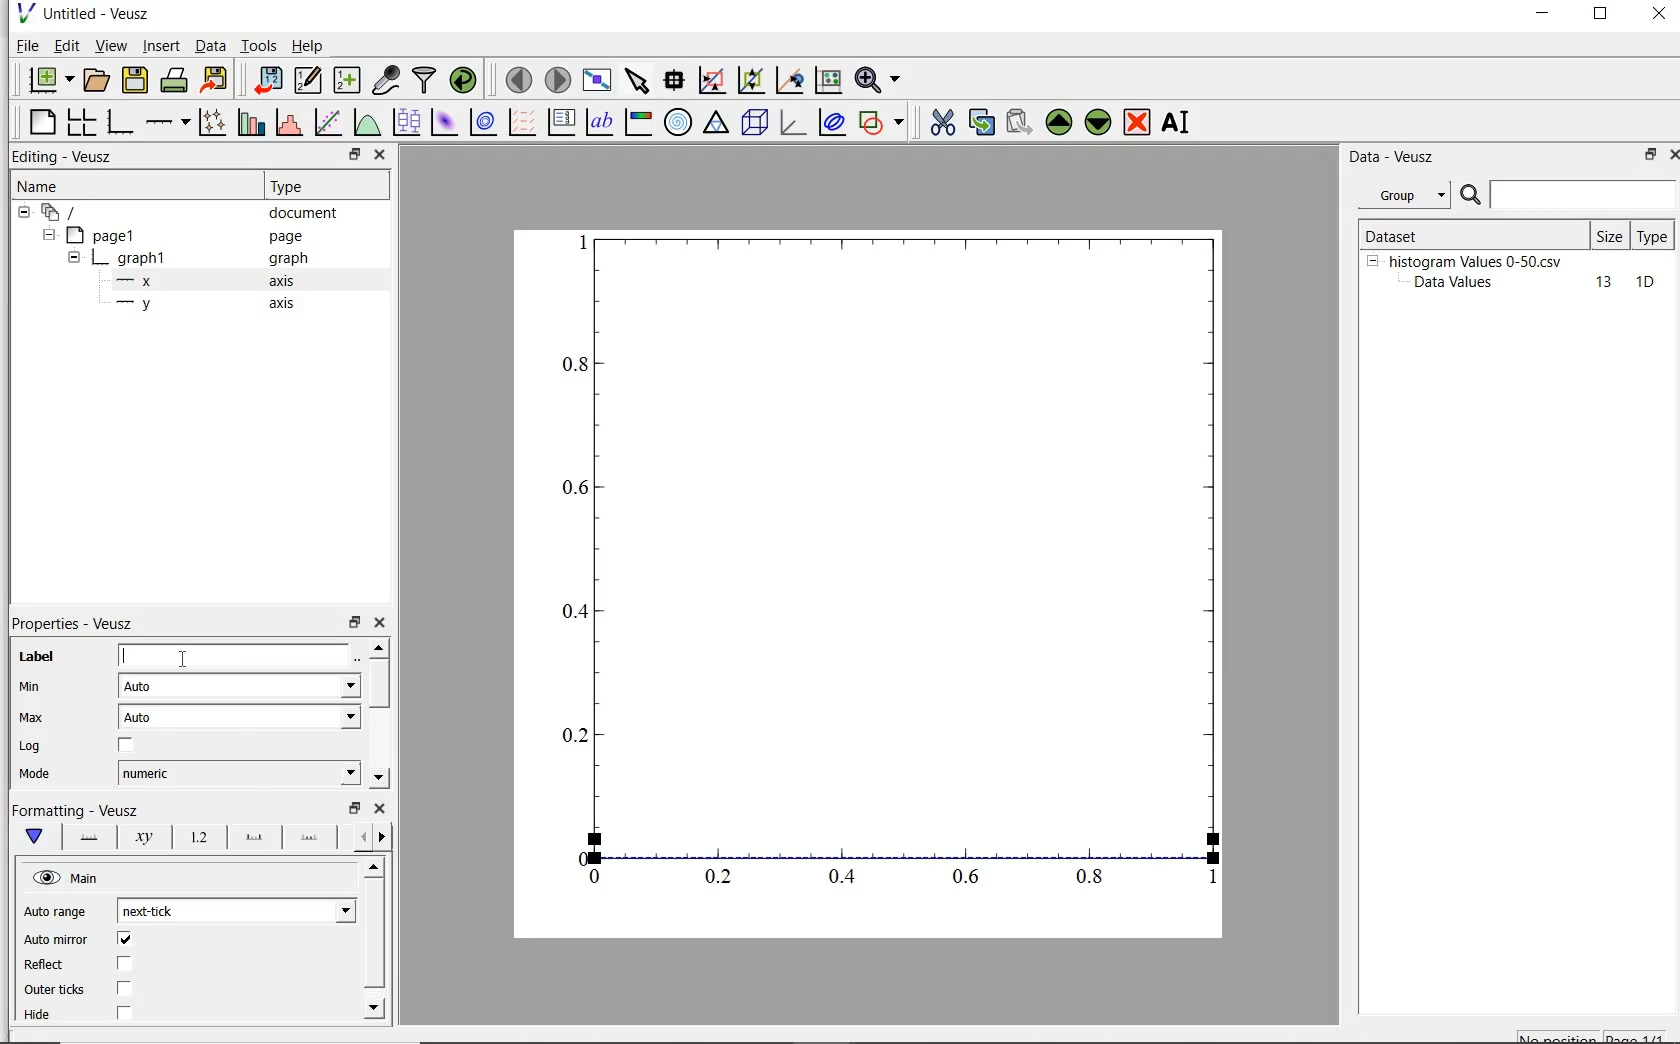 This screenshot has height=1044, width=1680. I want to click on tick label, so click(197, 838).